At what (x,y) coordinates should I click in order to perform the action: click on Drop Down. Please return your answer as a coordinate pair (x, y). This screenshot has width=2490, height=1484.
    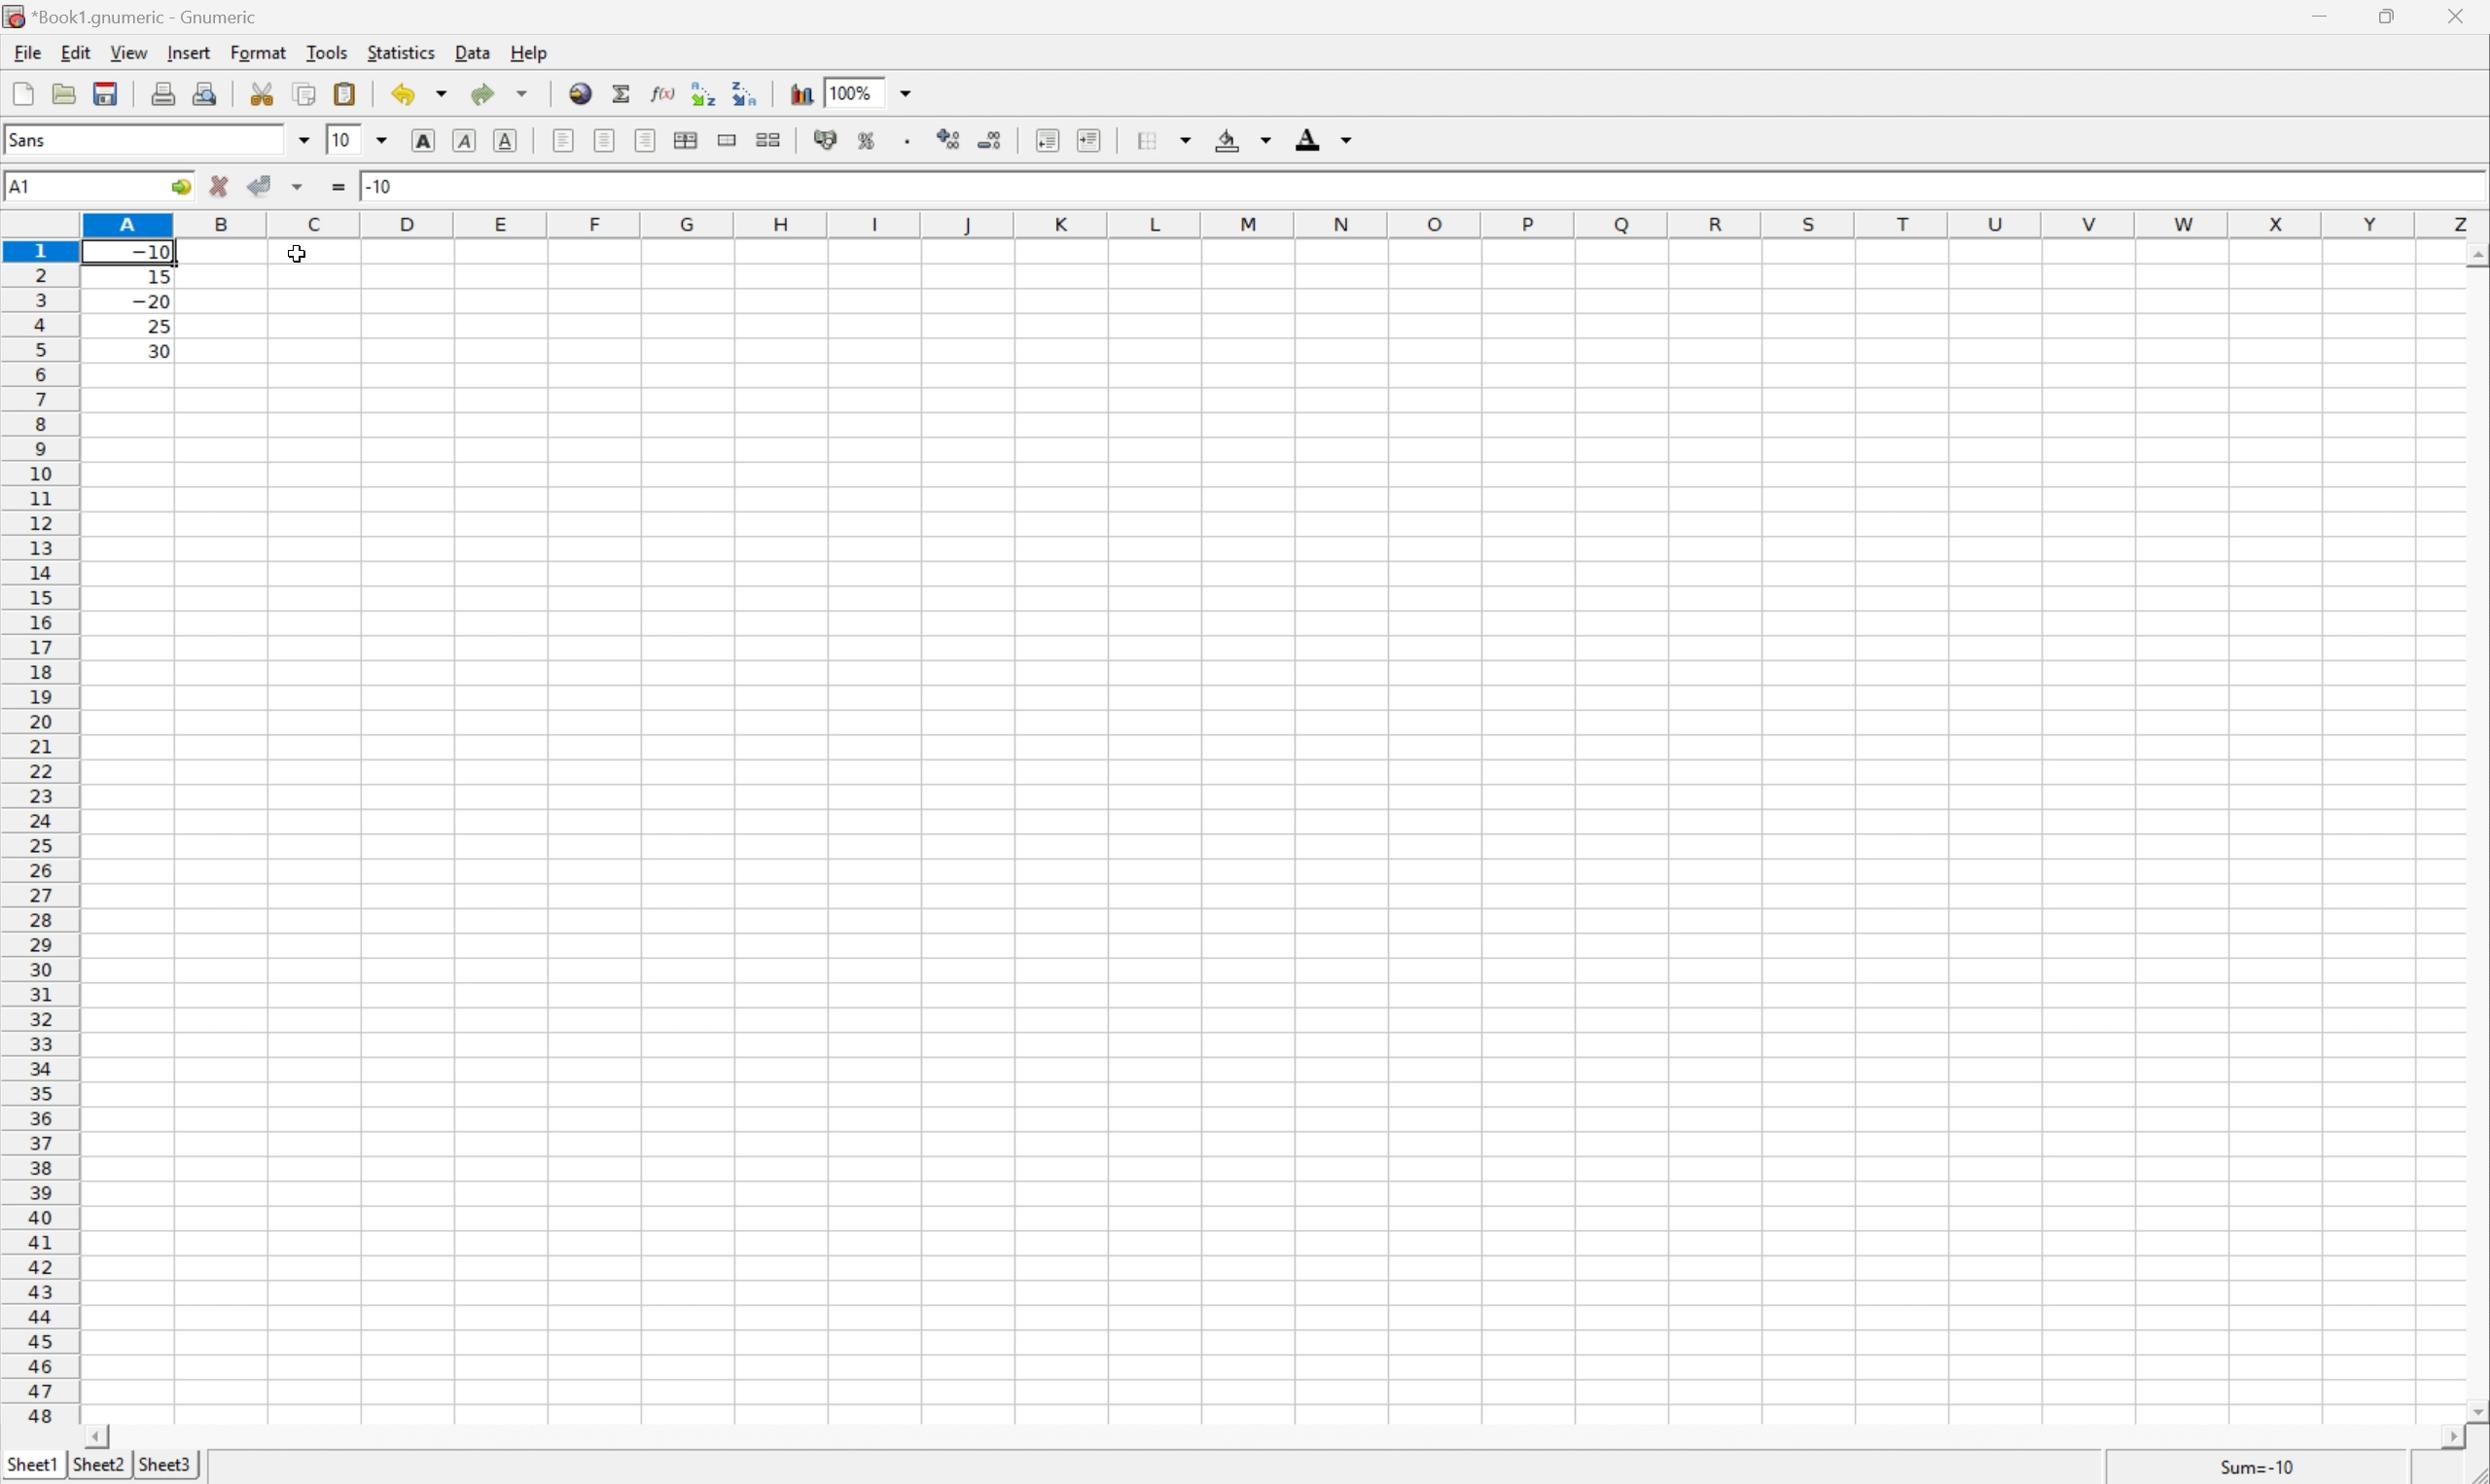
    Looking at the image, I should click on (1265, 141).